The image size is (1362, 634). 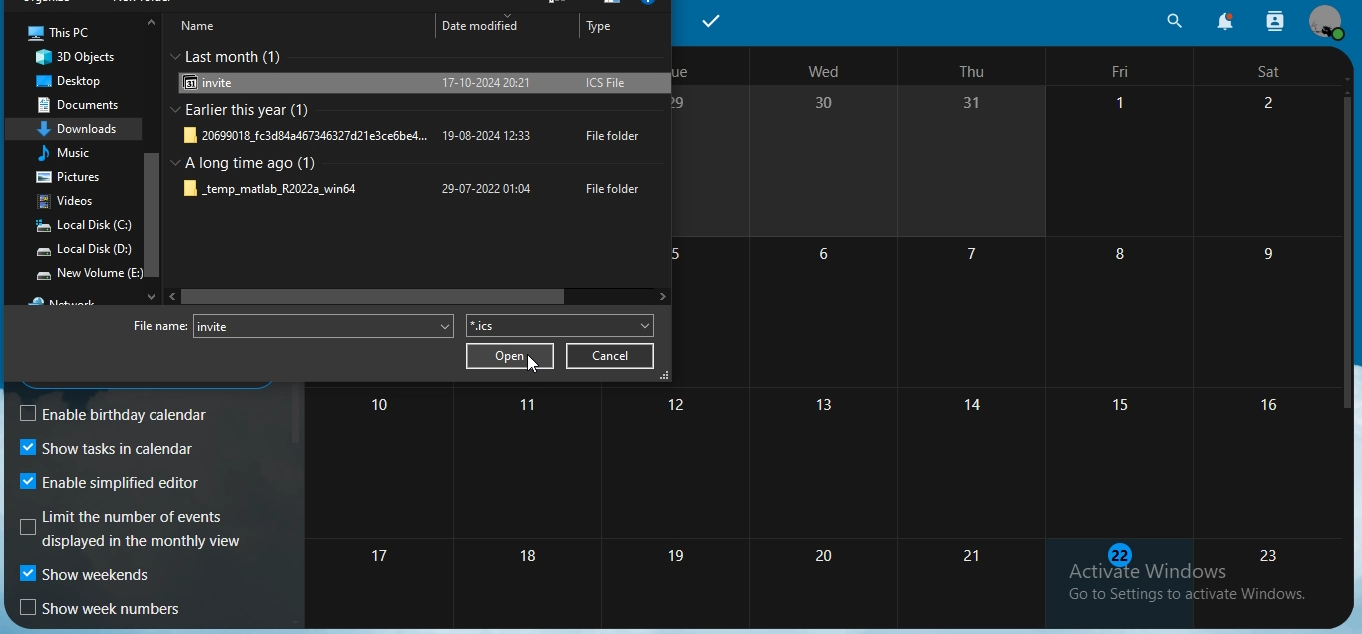 I want to click on music, so click(x=70, y=152).